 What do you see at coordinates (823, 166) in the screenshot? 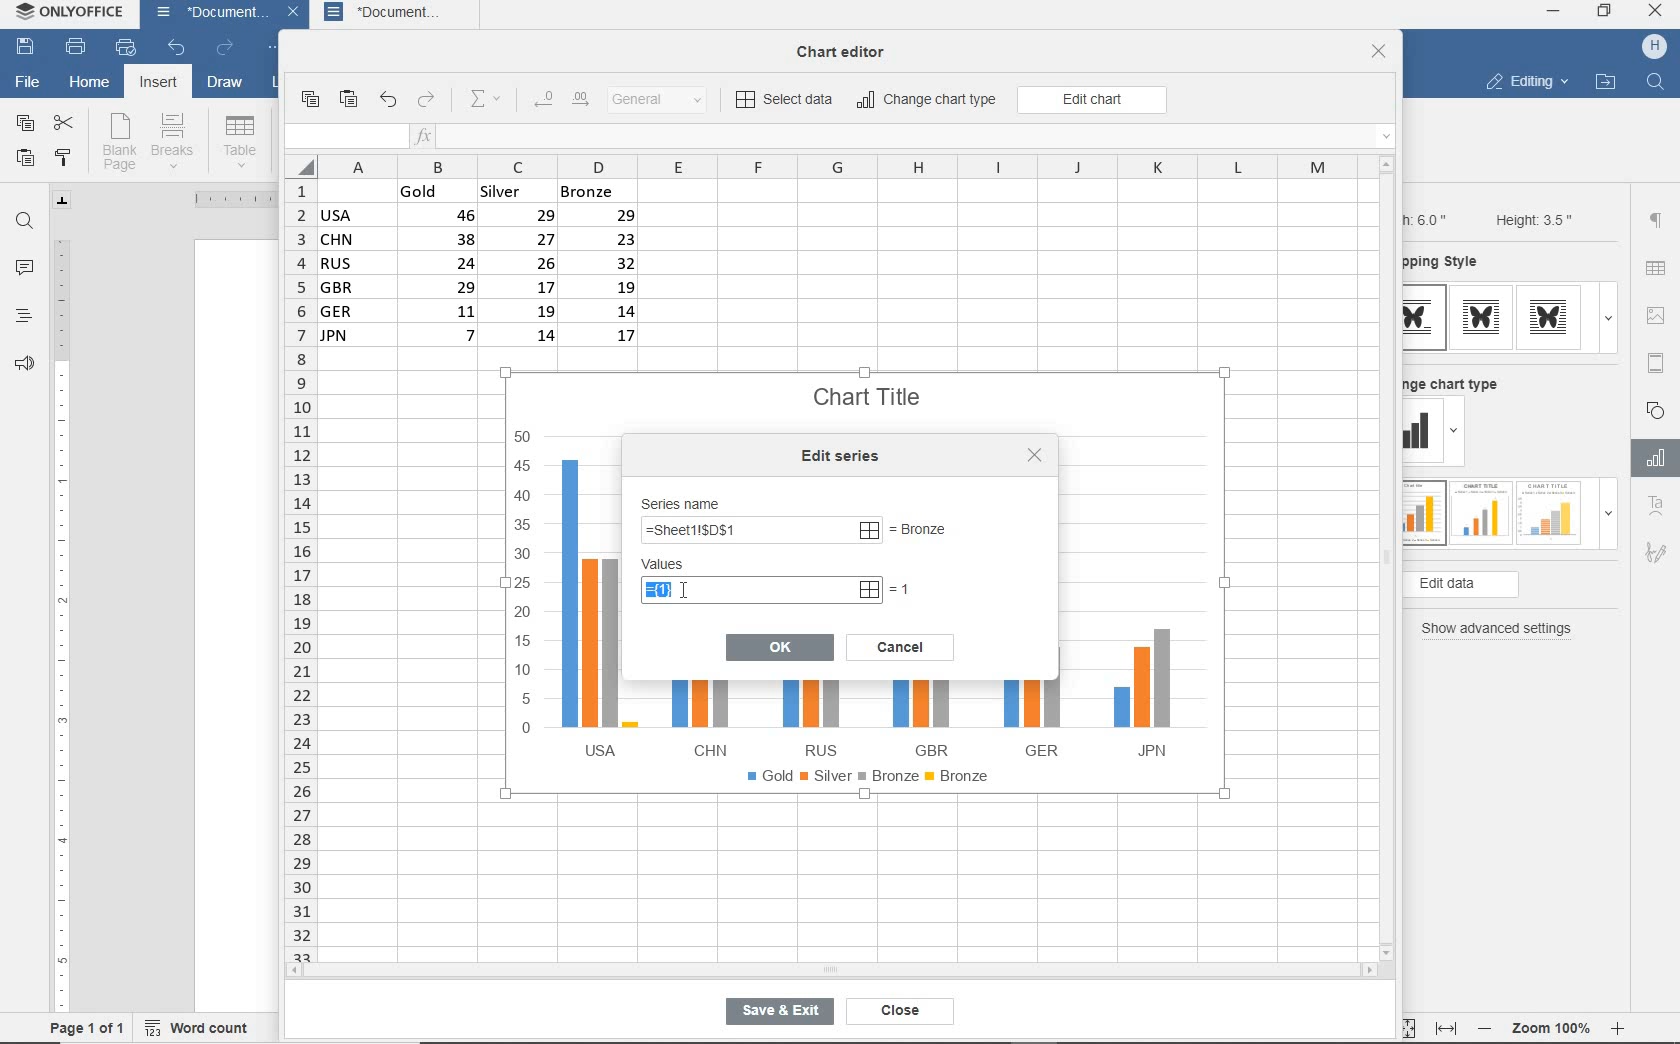
I see `columns` at bounding box center [823, 166].